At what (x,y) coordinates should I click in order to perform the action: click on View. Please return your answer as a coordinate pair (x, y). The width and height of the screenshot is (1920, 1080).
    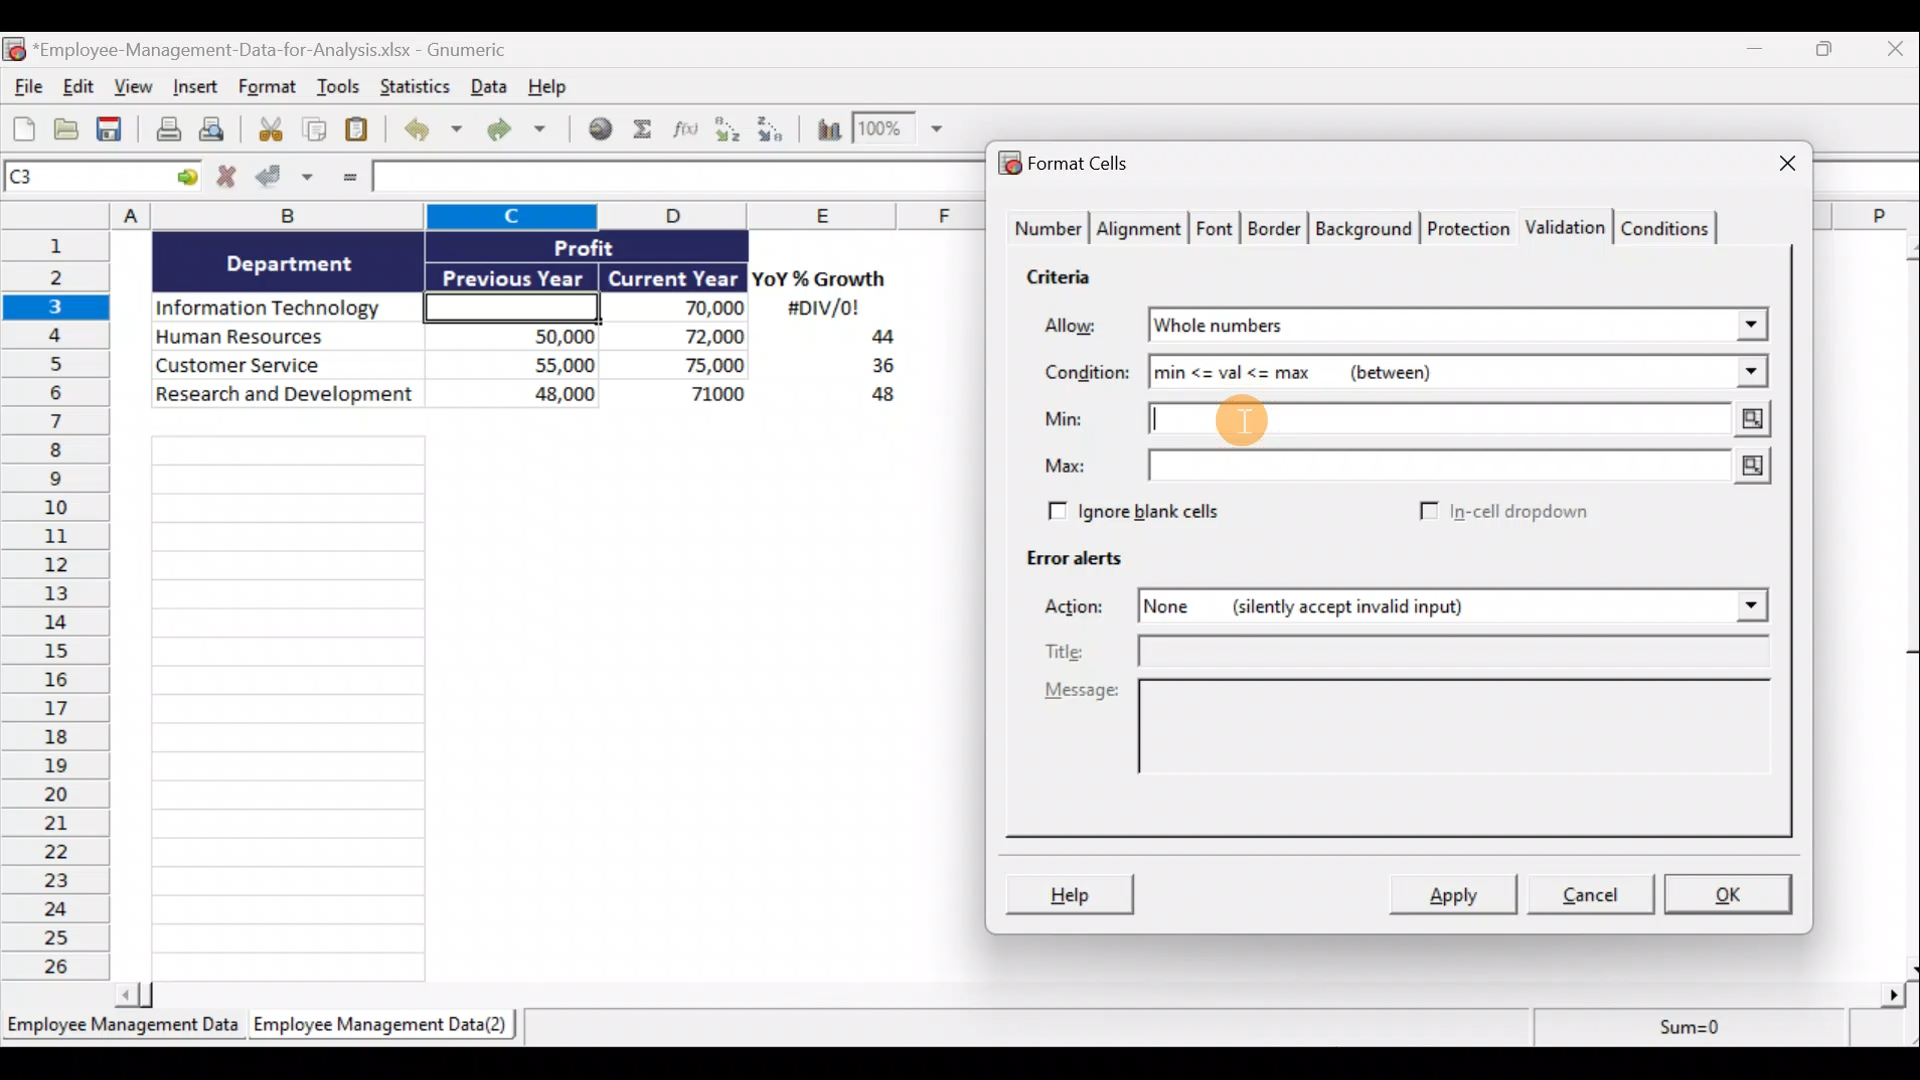
    Looking at the image, I should click on (136, 89).